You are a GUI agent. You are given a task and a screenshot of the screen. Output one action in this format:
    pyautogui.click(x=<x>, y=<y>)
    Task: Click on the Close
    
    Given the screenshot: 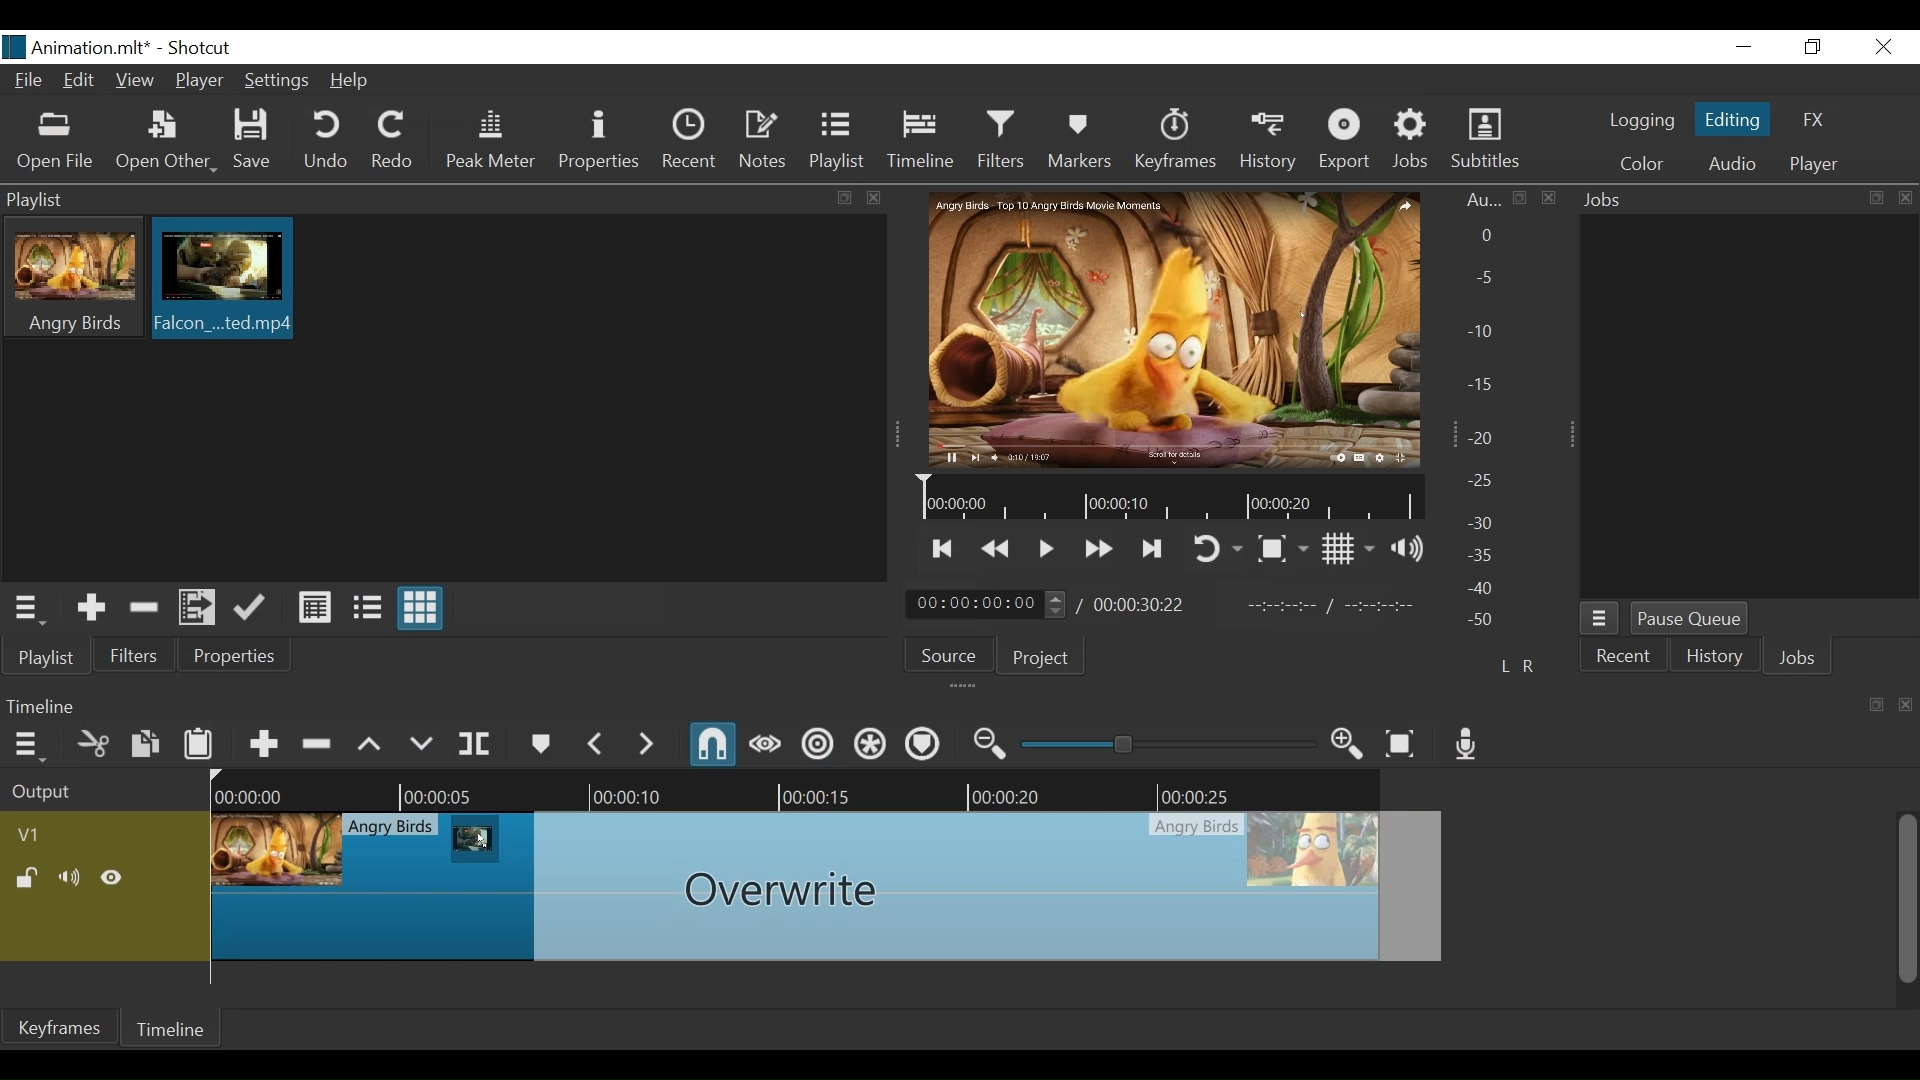 What is the action you would take?
    pyautogui.click(x=1885, y=48)
    